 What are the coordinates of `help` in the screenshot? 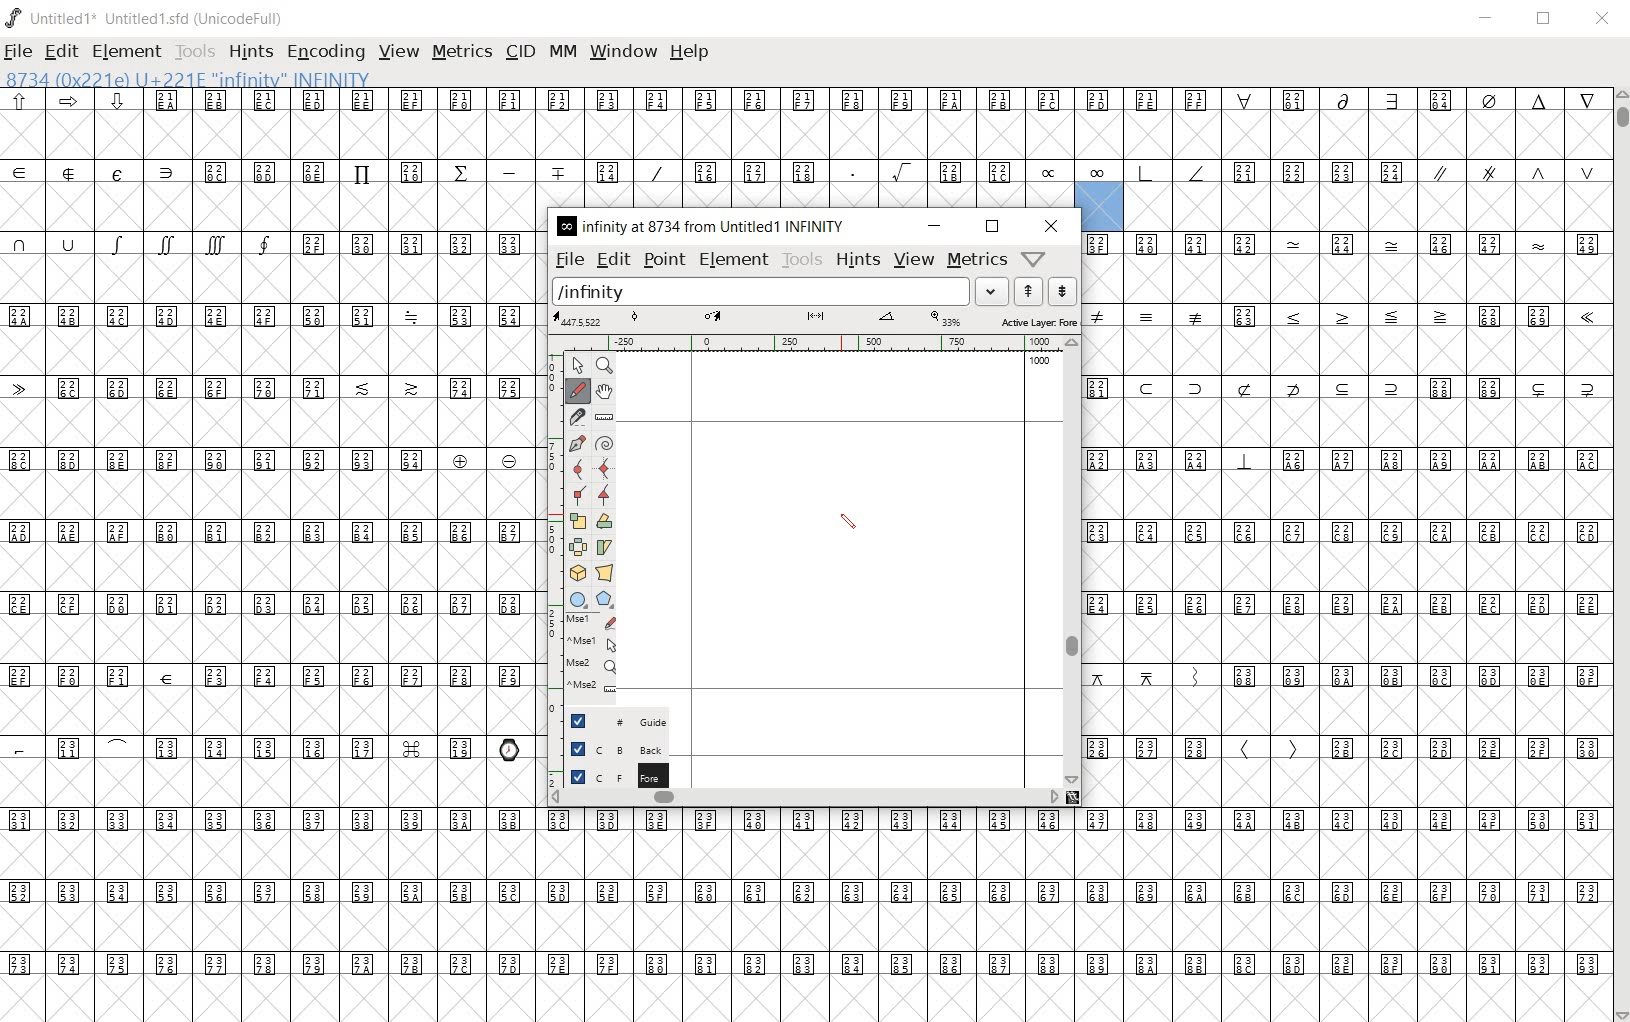 It's located at (690, 51).